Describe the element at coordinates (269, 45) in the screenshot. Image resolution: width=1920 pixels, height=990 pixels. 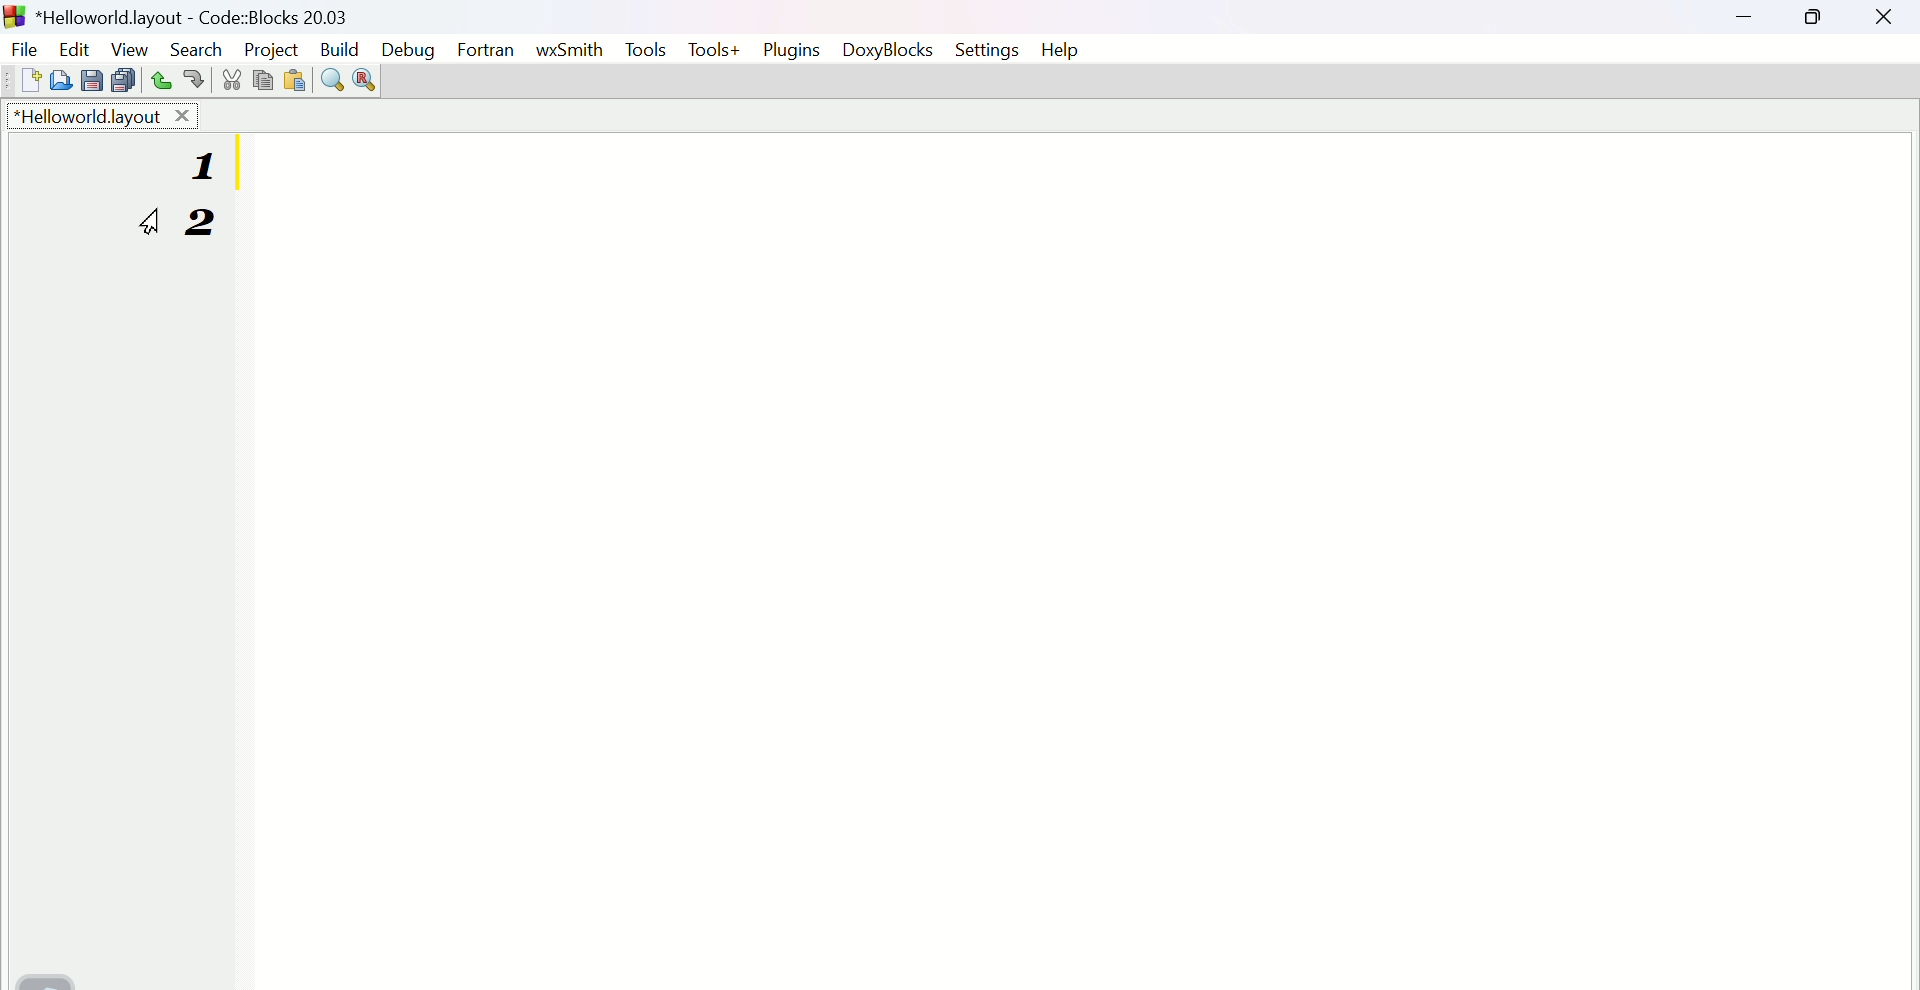
I see `Project` at that location.